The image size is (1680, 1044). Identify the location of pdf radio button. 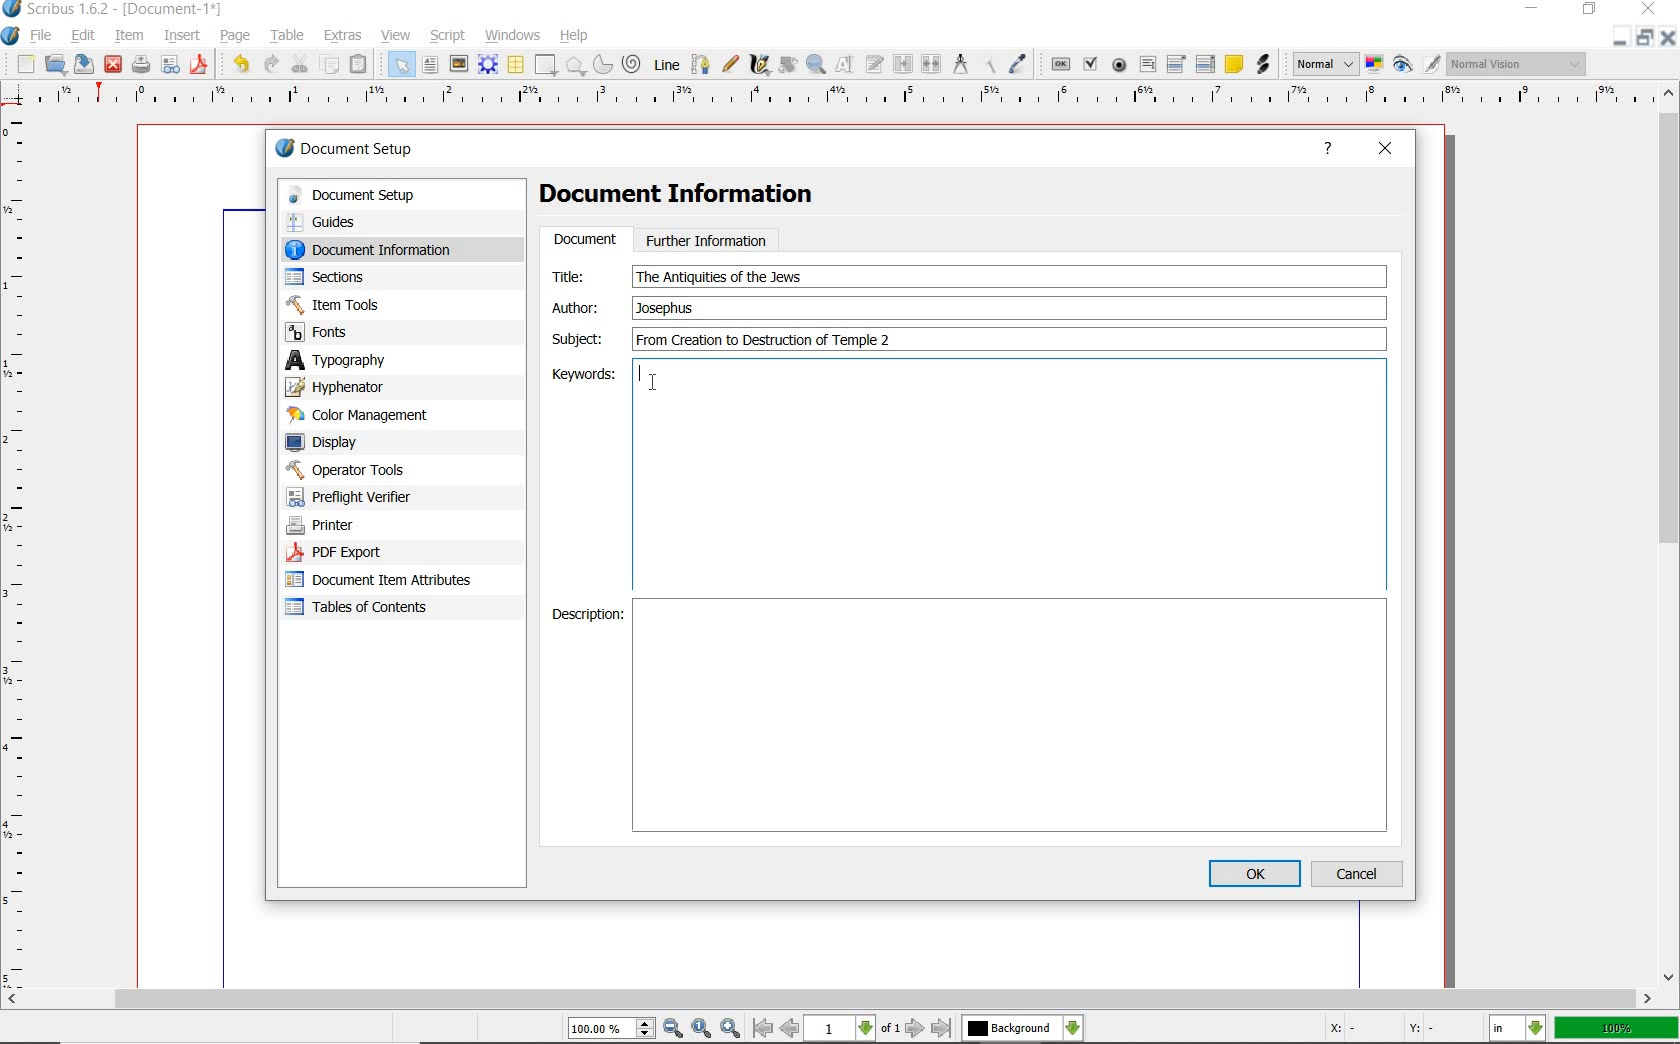
(1120, 65).